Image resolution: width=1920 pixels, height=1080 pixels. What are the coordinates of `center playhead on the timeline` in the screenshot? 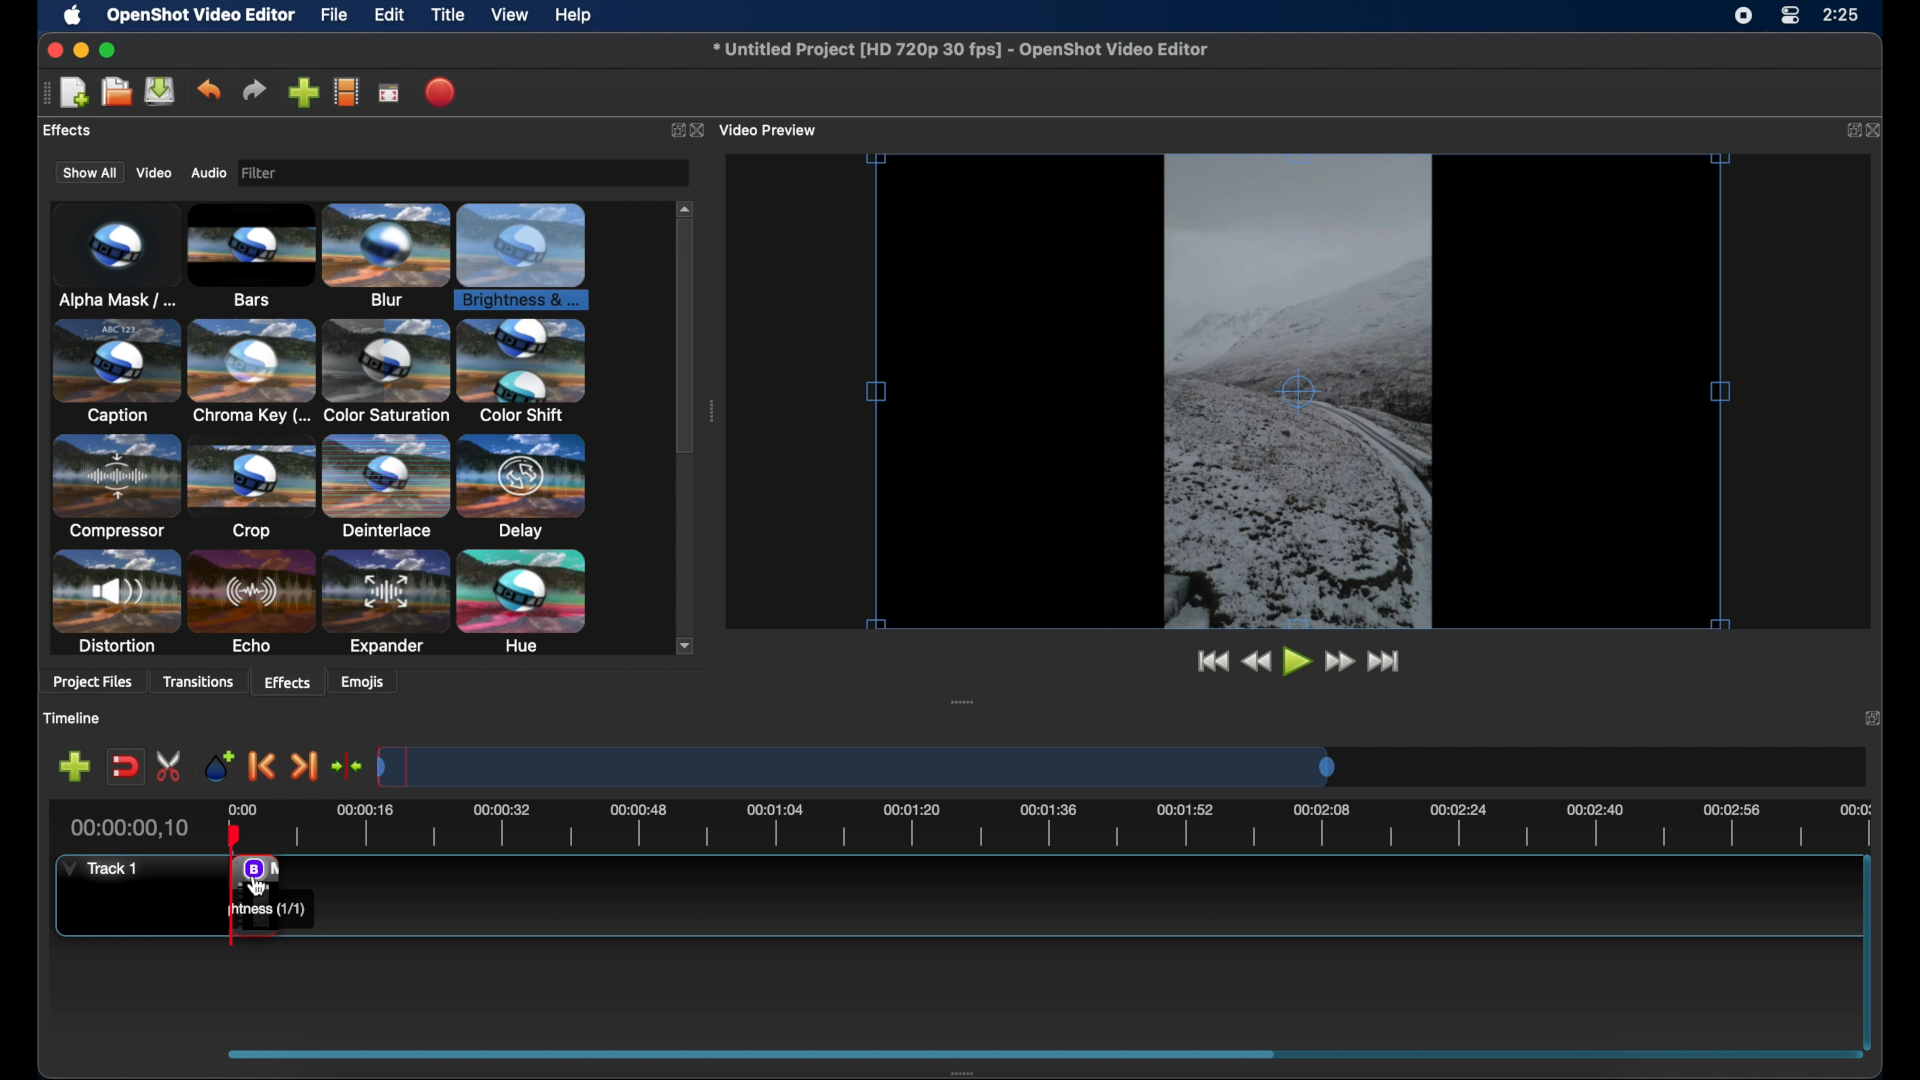 It's located at (348, 765).